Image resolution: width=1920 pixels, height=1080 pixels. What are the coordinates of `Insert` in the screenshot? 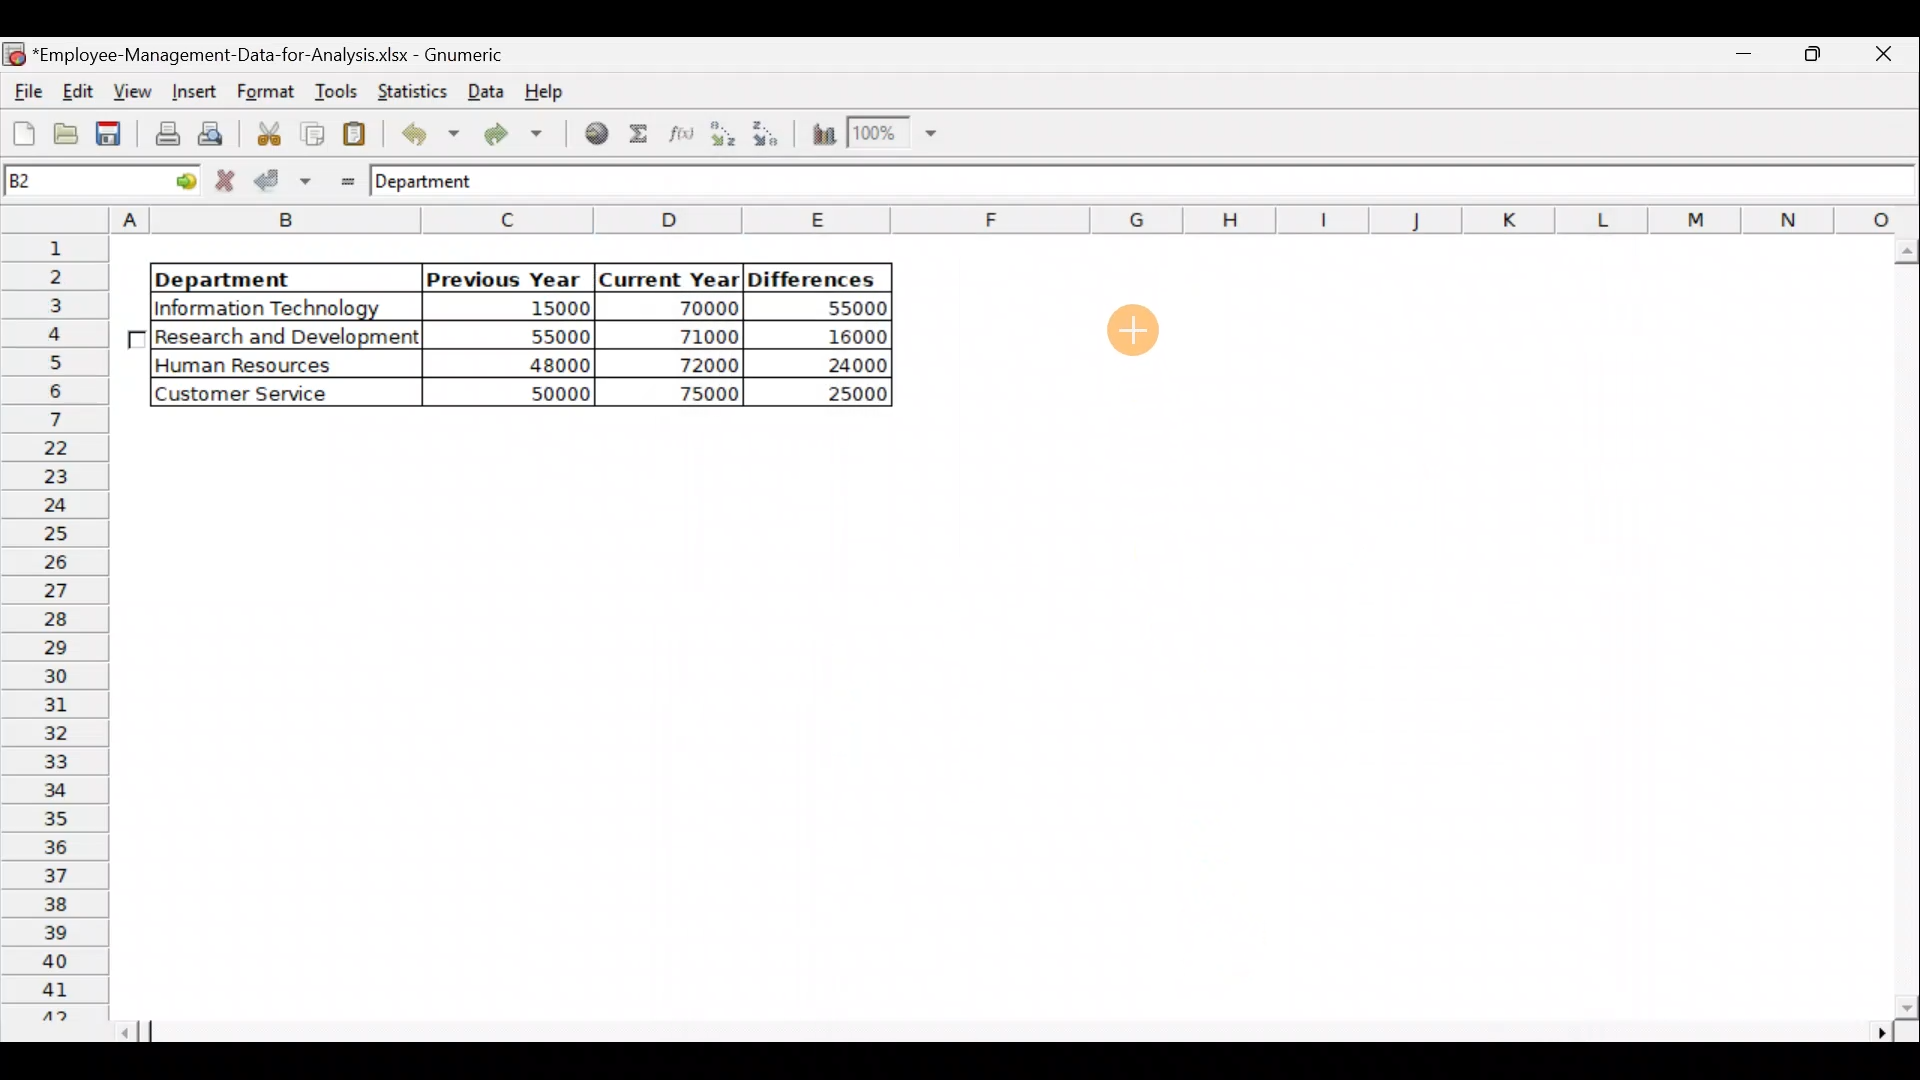 It's located at (192, 90).